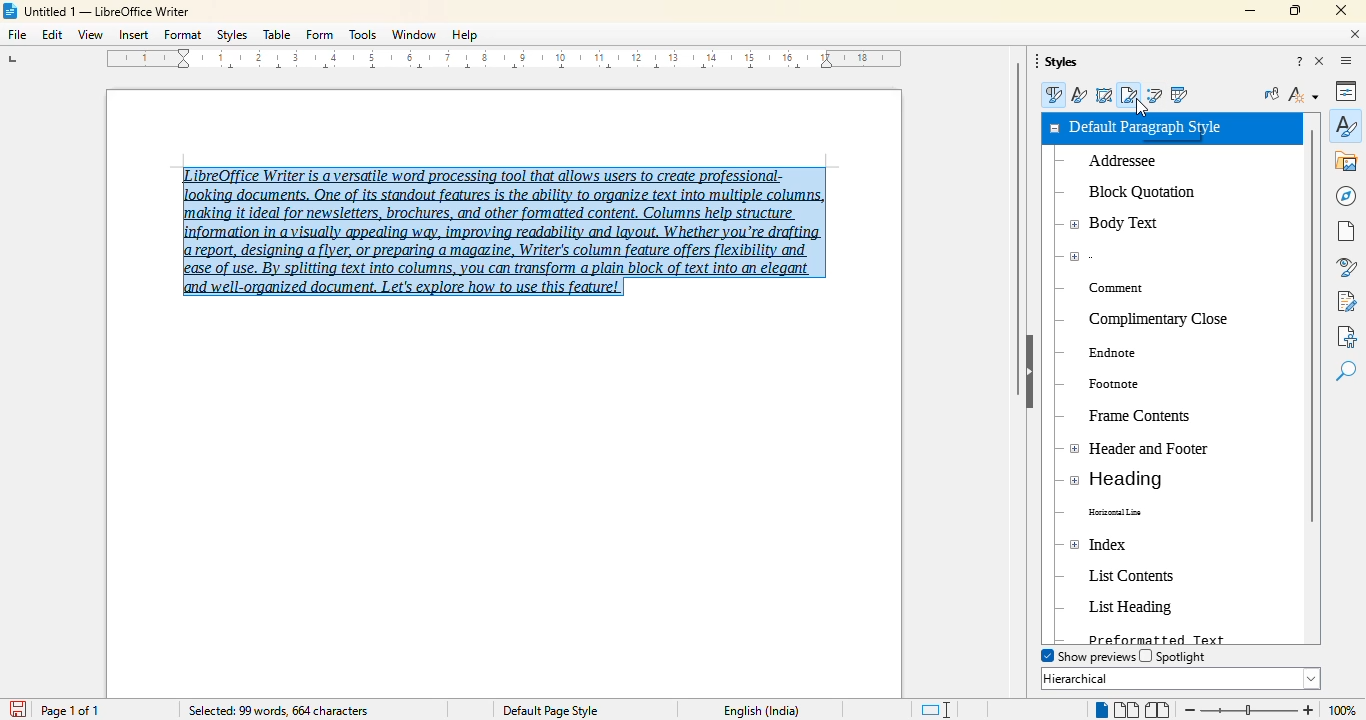 The image size is (1366, 720). Describe the element at coordinates (1153, 166) in the screenshot. I see ` Addressee` at that location.